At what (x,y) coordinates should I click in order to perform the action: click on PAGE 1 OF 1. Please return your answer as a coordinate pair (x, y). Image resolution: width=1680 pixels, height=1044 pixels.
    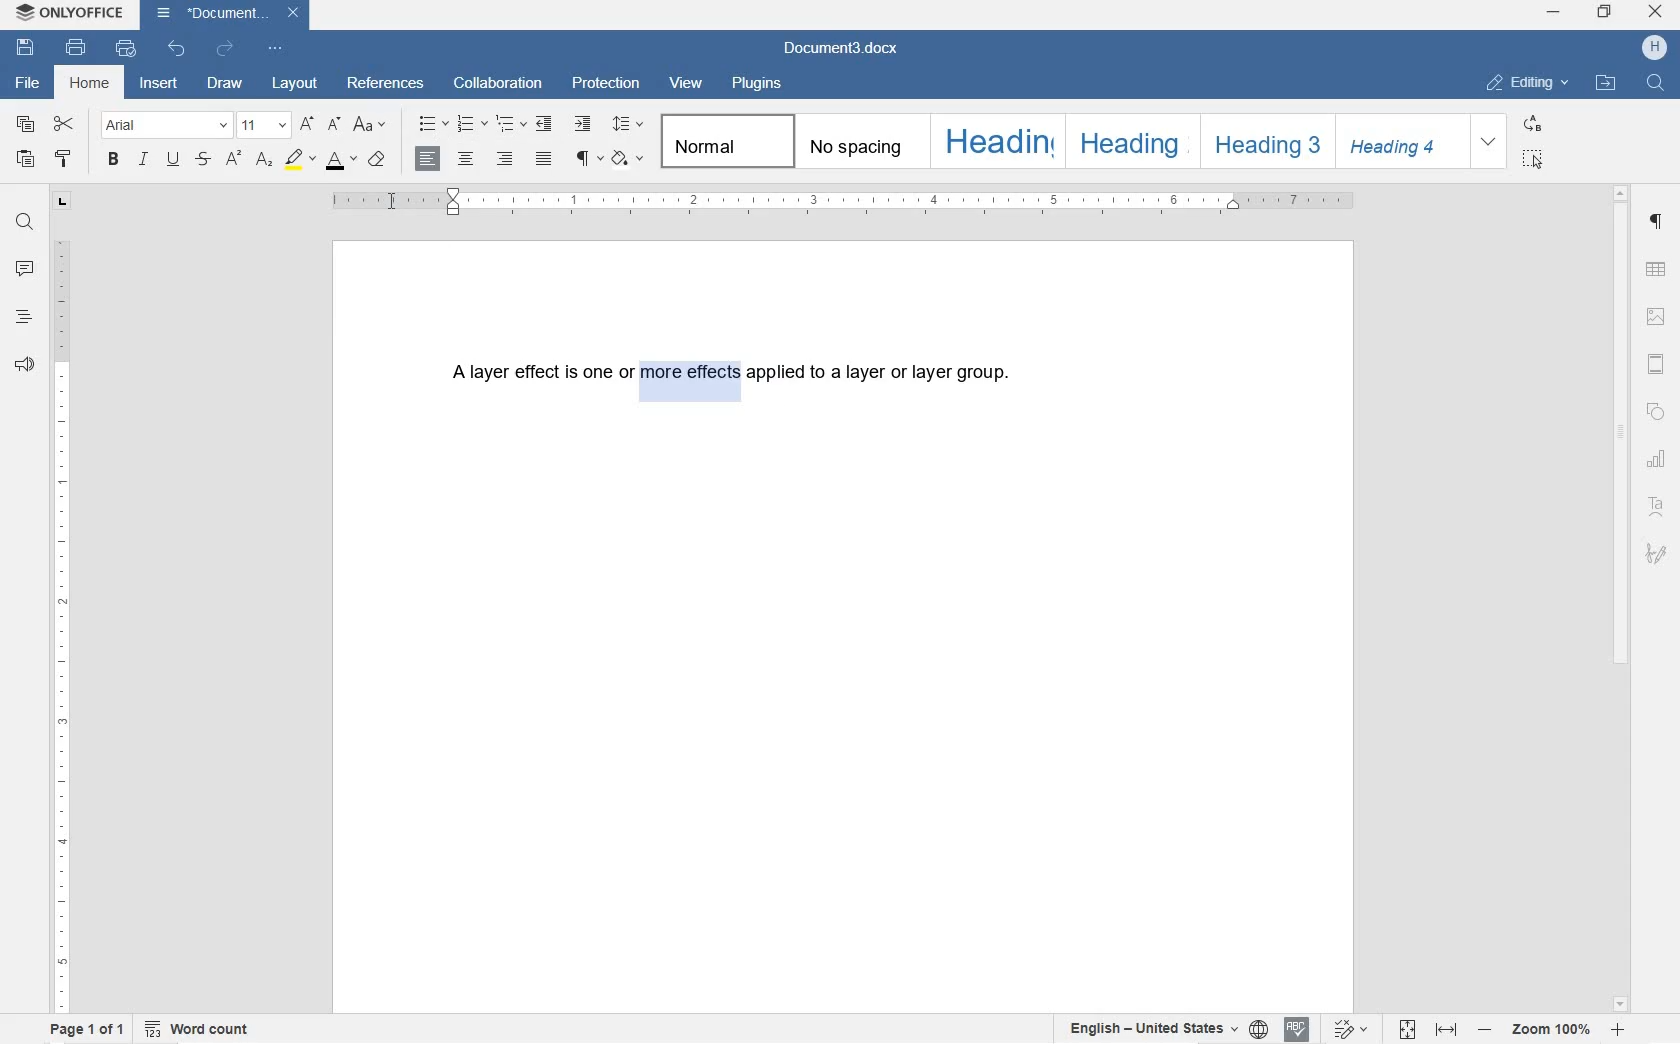
    Looking at the image, I should click on (87, 1030).